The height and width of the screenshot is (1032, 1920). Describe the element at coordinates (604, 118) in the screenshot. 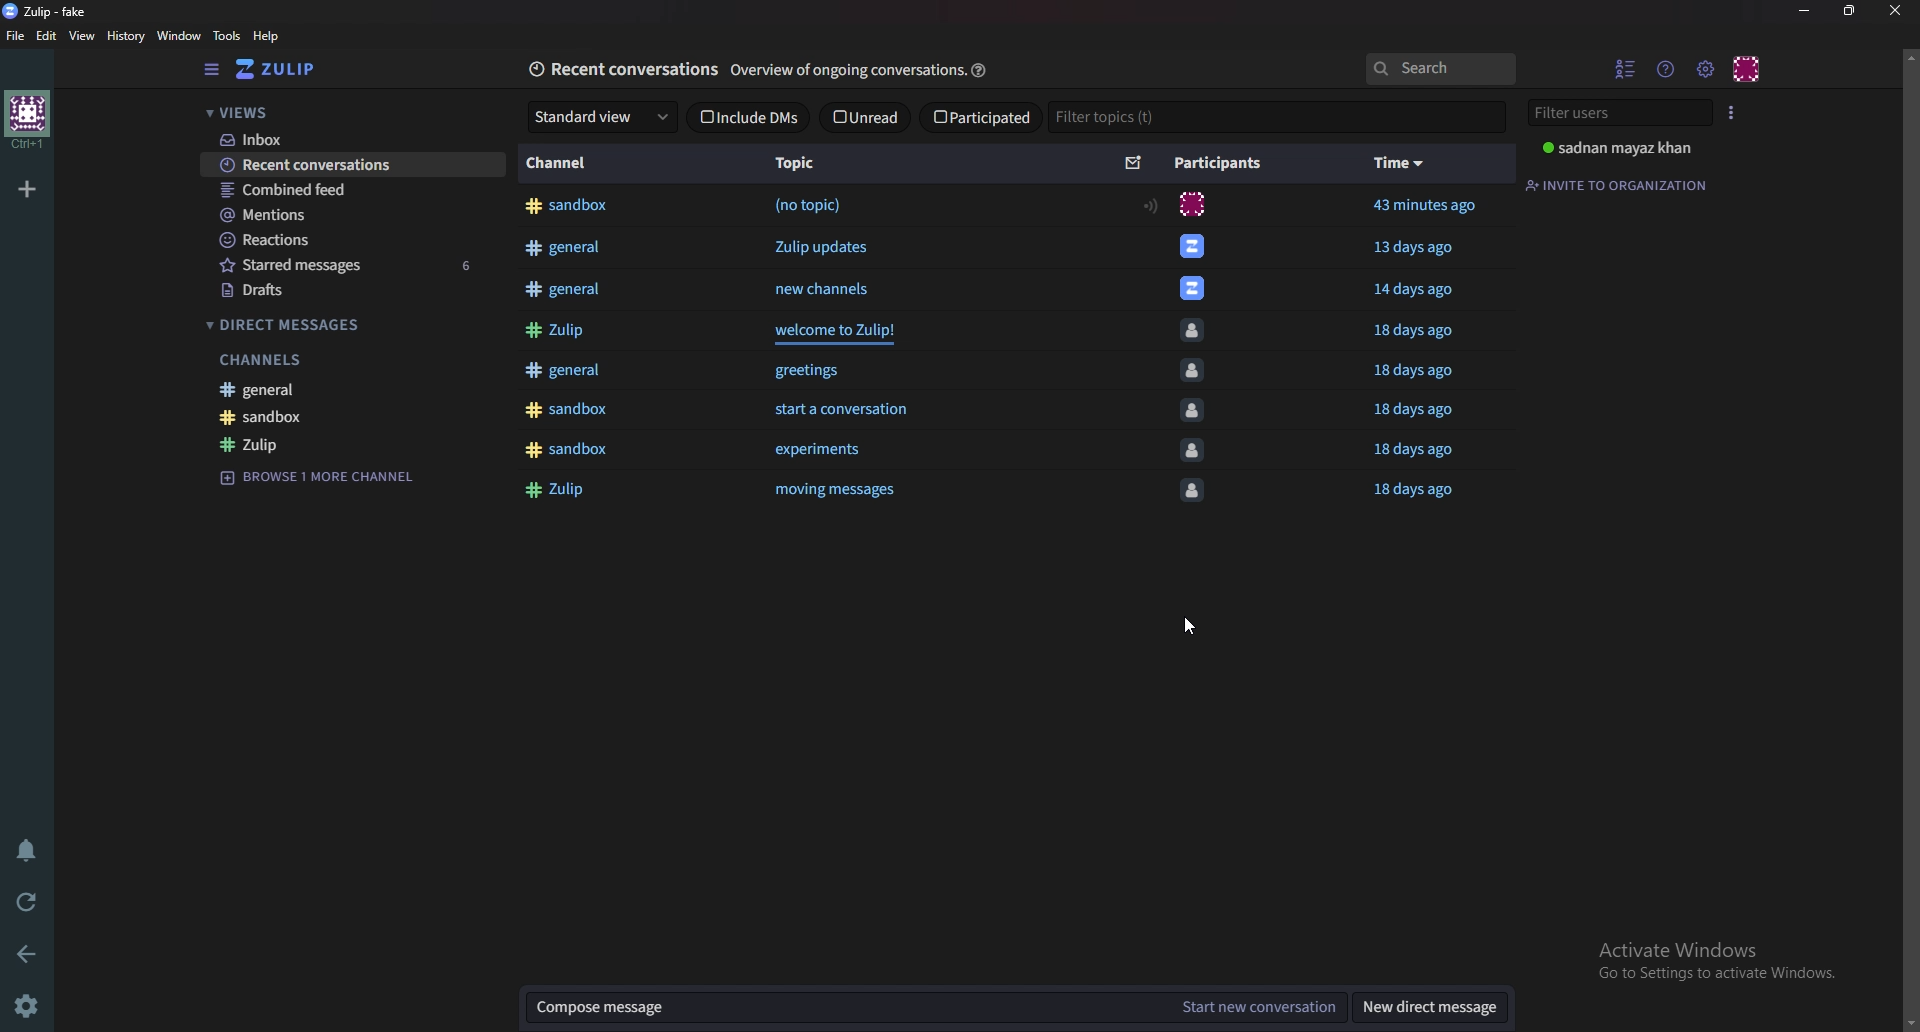

I see `standard view` at that location.